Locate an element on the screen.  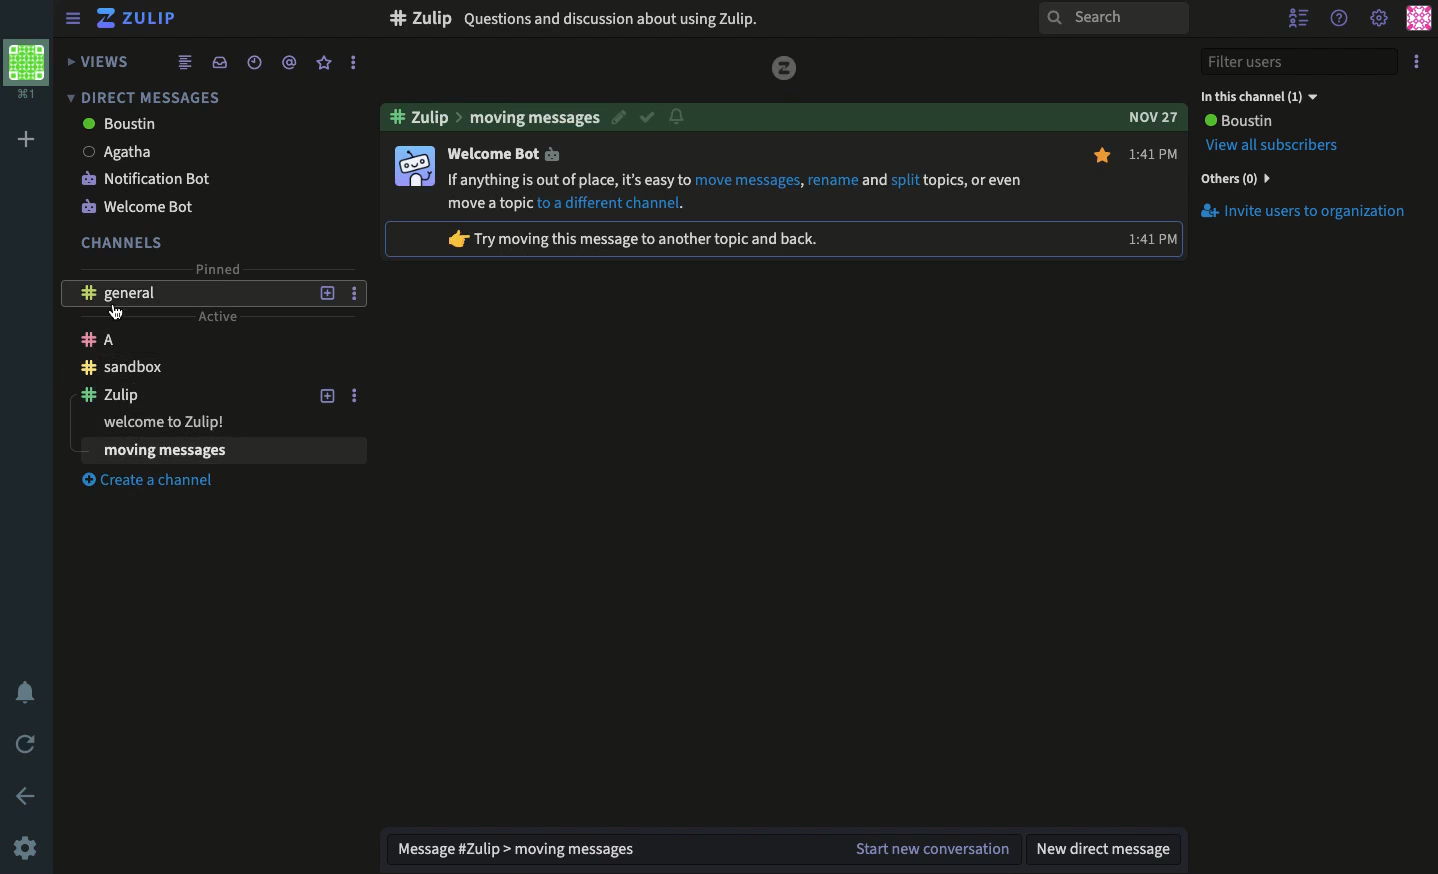
Moving messages is located at coordinates (209, 450).